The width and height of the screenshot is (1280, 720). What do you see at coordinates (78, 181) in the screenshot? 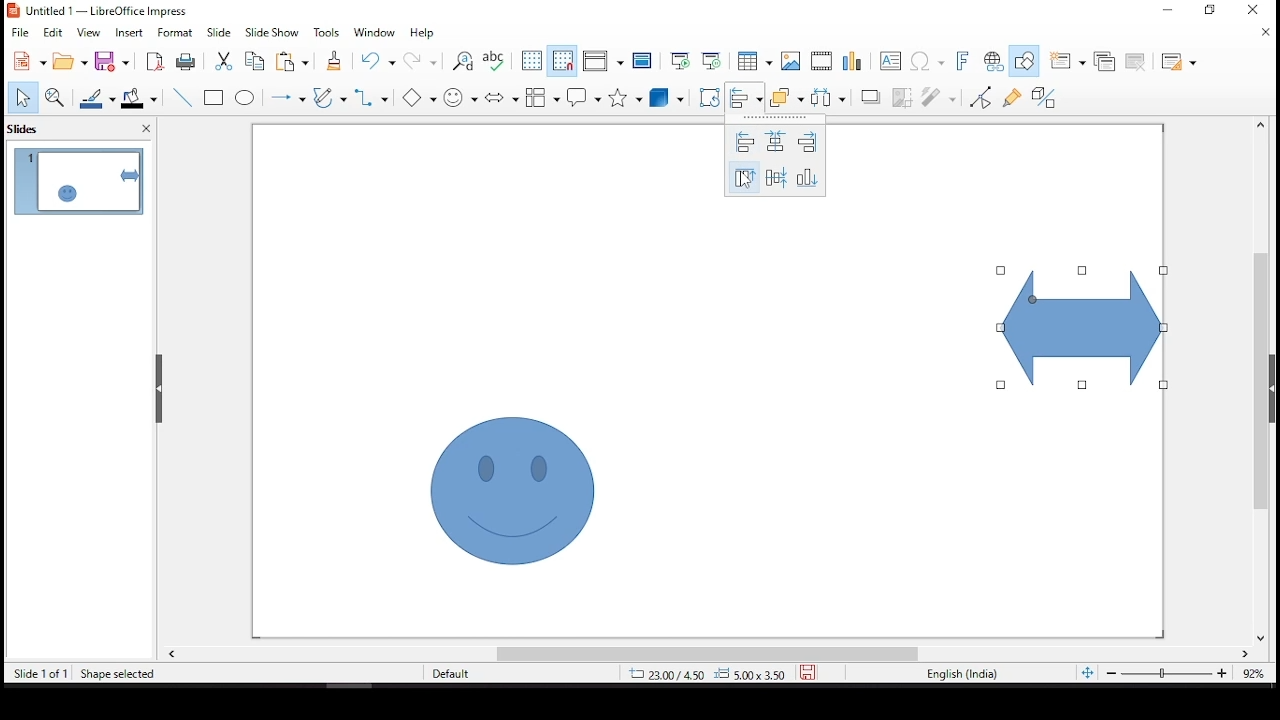
I see `slide 1` at bounding box center [78, 181].